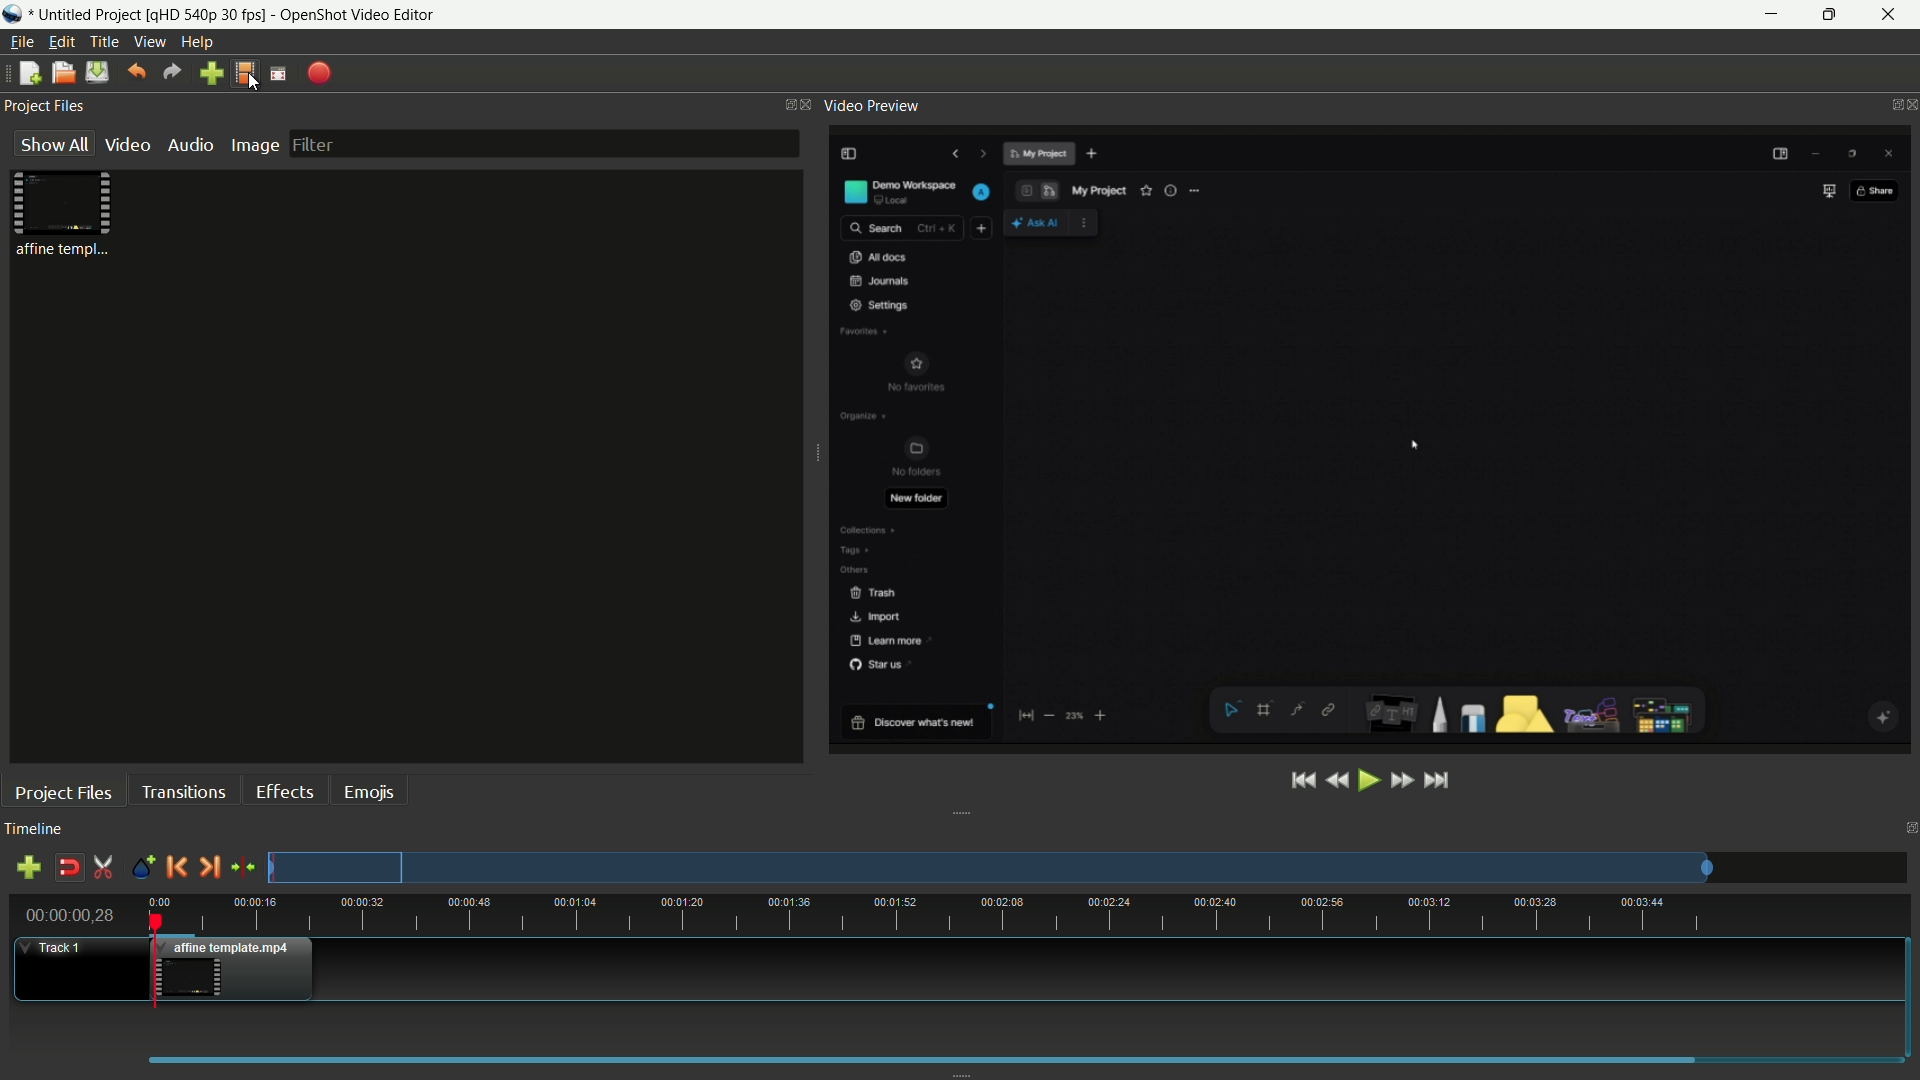  What do you see at coordinates (96, 73) in the screenshot?
I see `save file` at bounding box center [96, 73].